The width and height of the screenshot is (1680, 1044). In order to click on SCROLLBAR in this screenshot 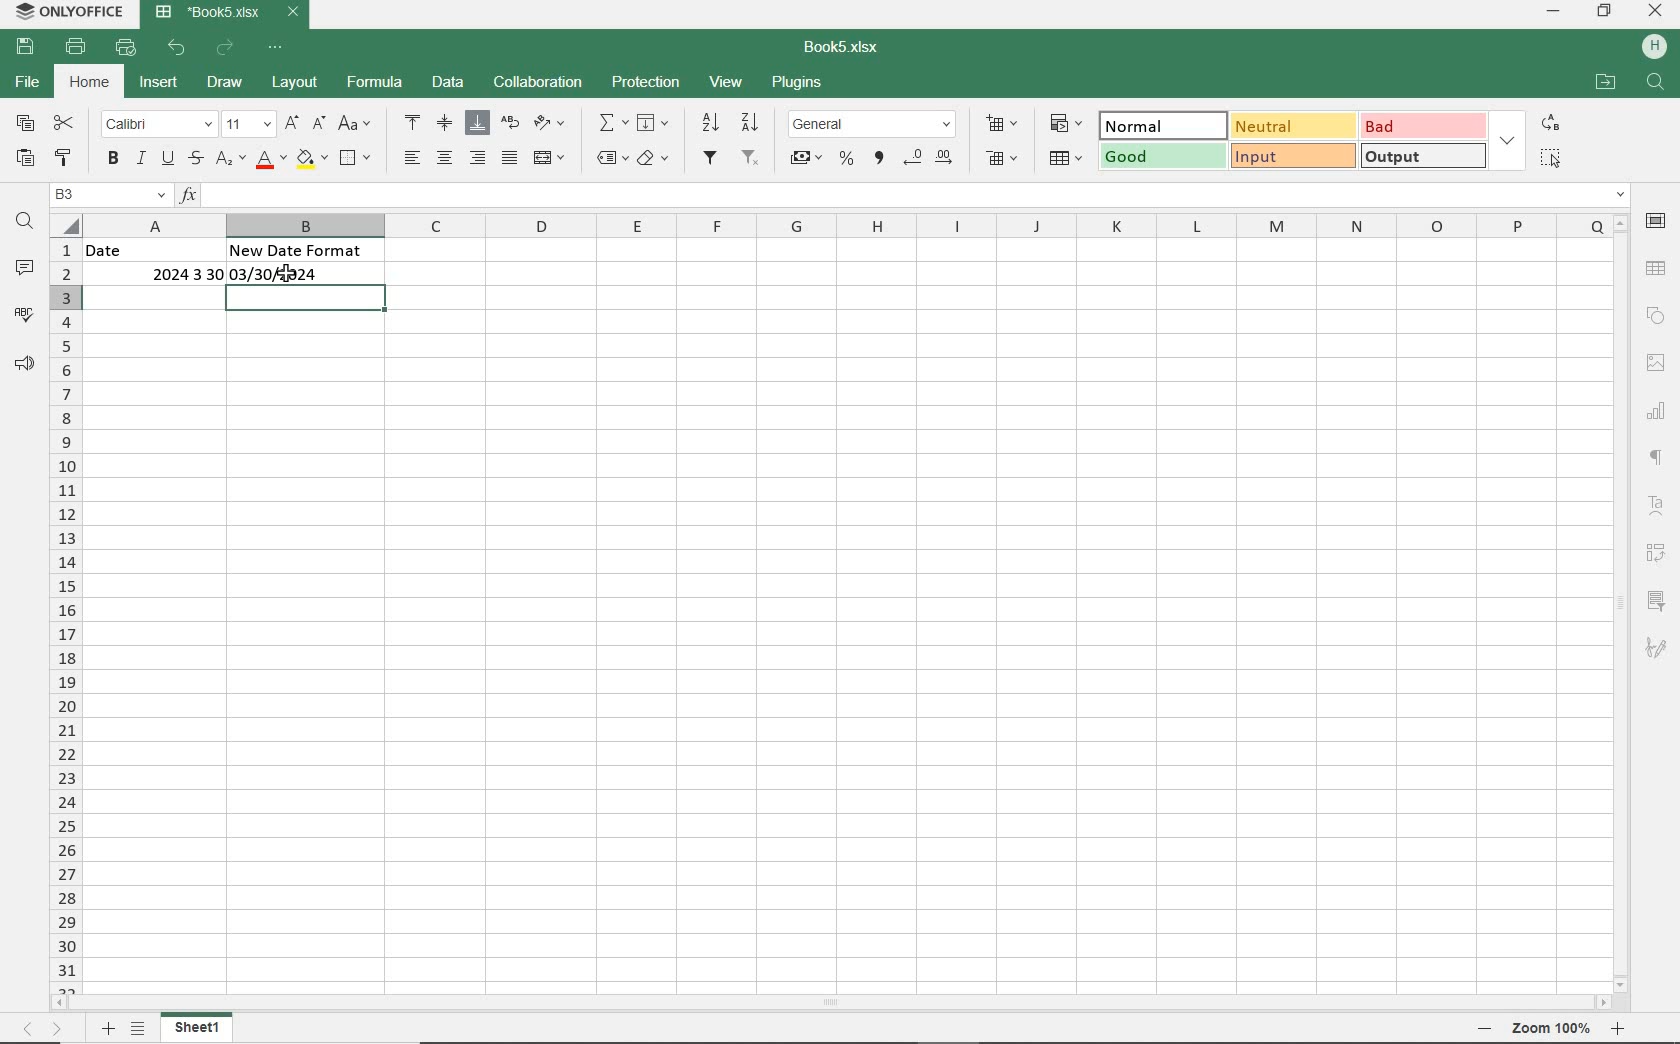, I will do `click(831, 1002)`.